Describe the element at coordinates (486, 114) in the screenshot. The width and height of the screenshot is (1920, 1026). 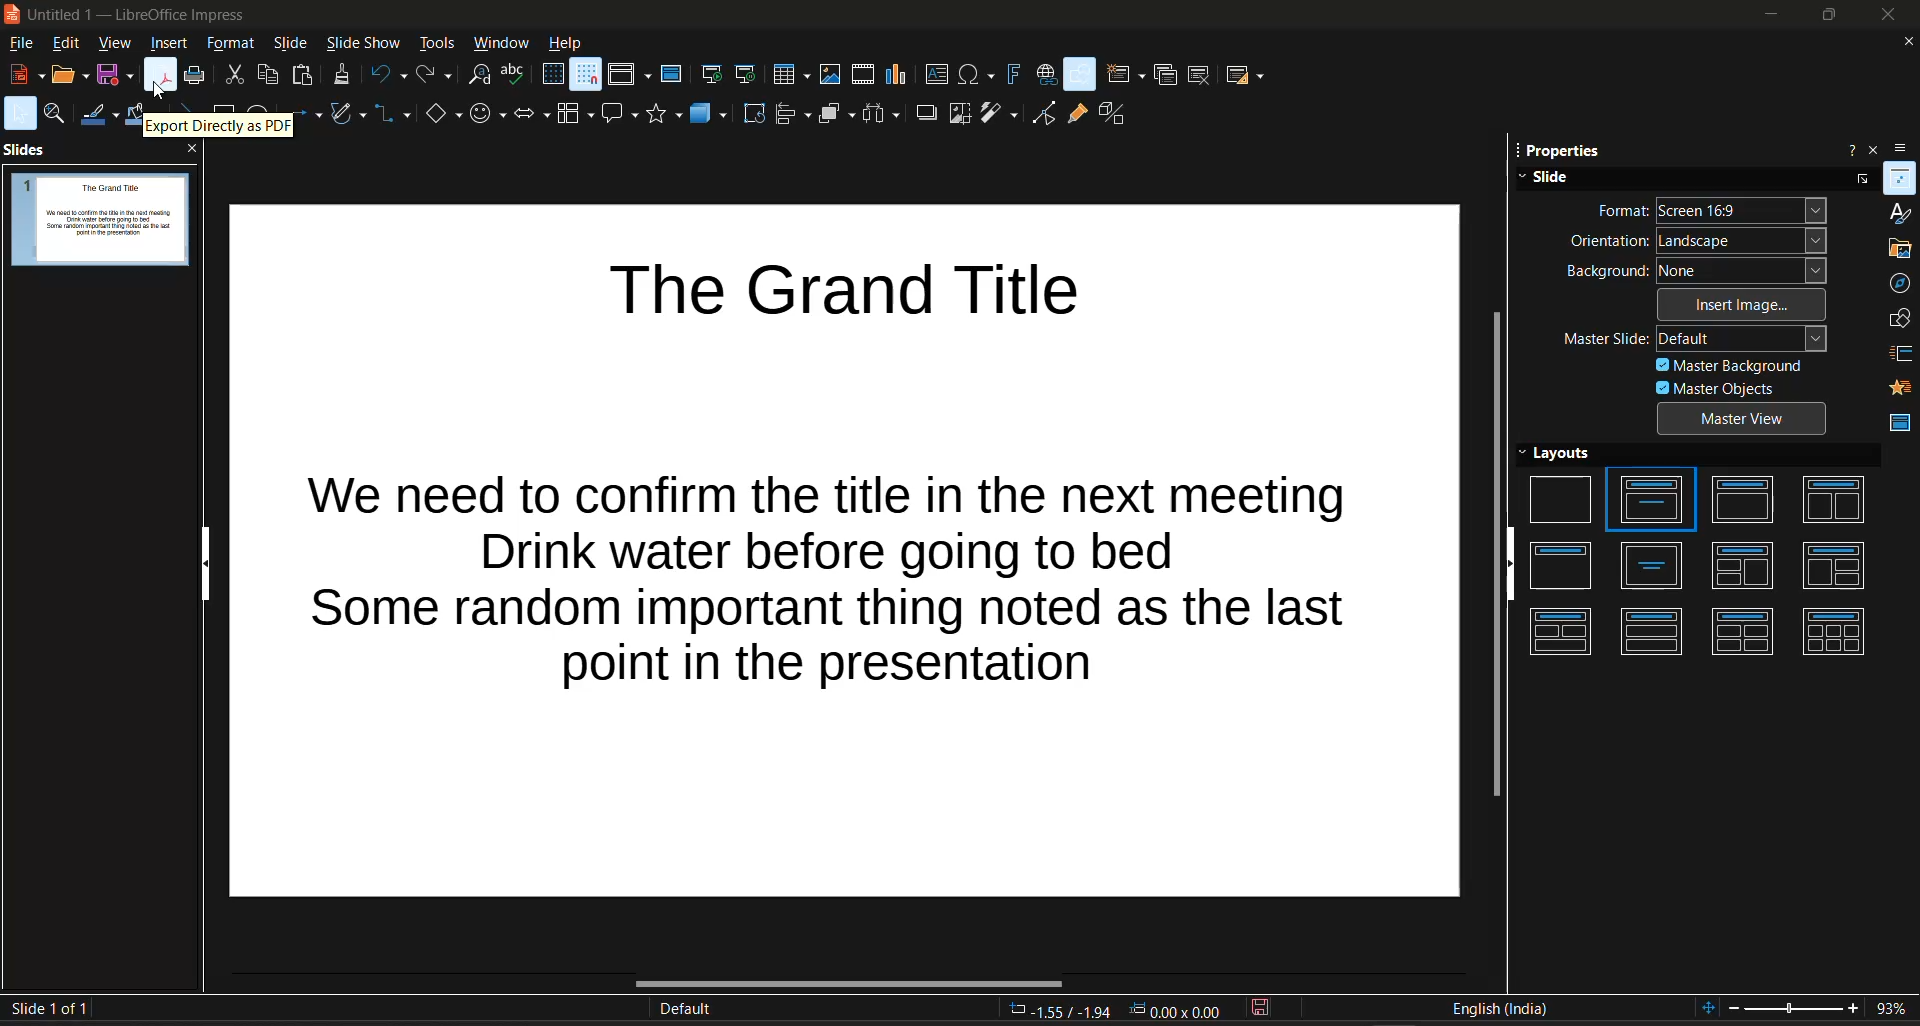
I see `symbol shapes` at that location.